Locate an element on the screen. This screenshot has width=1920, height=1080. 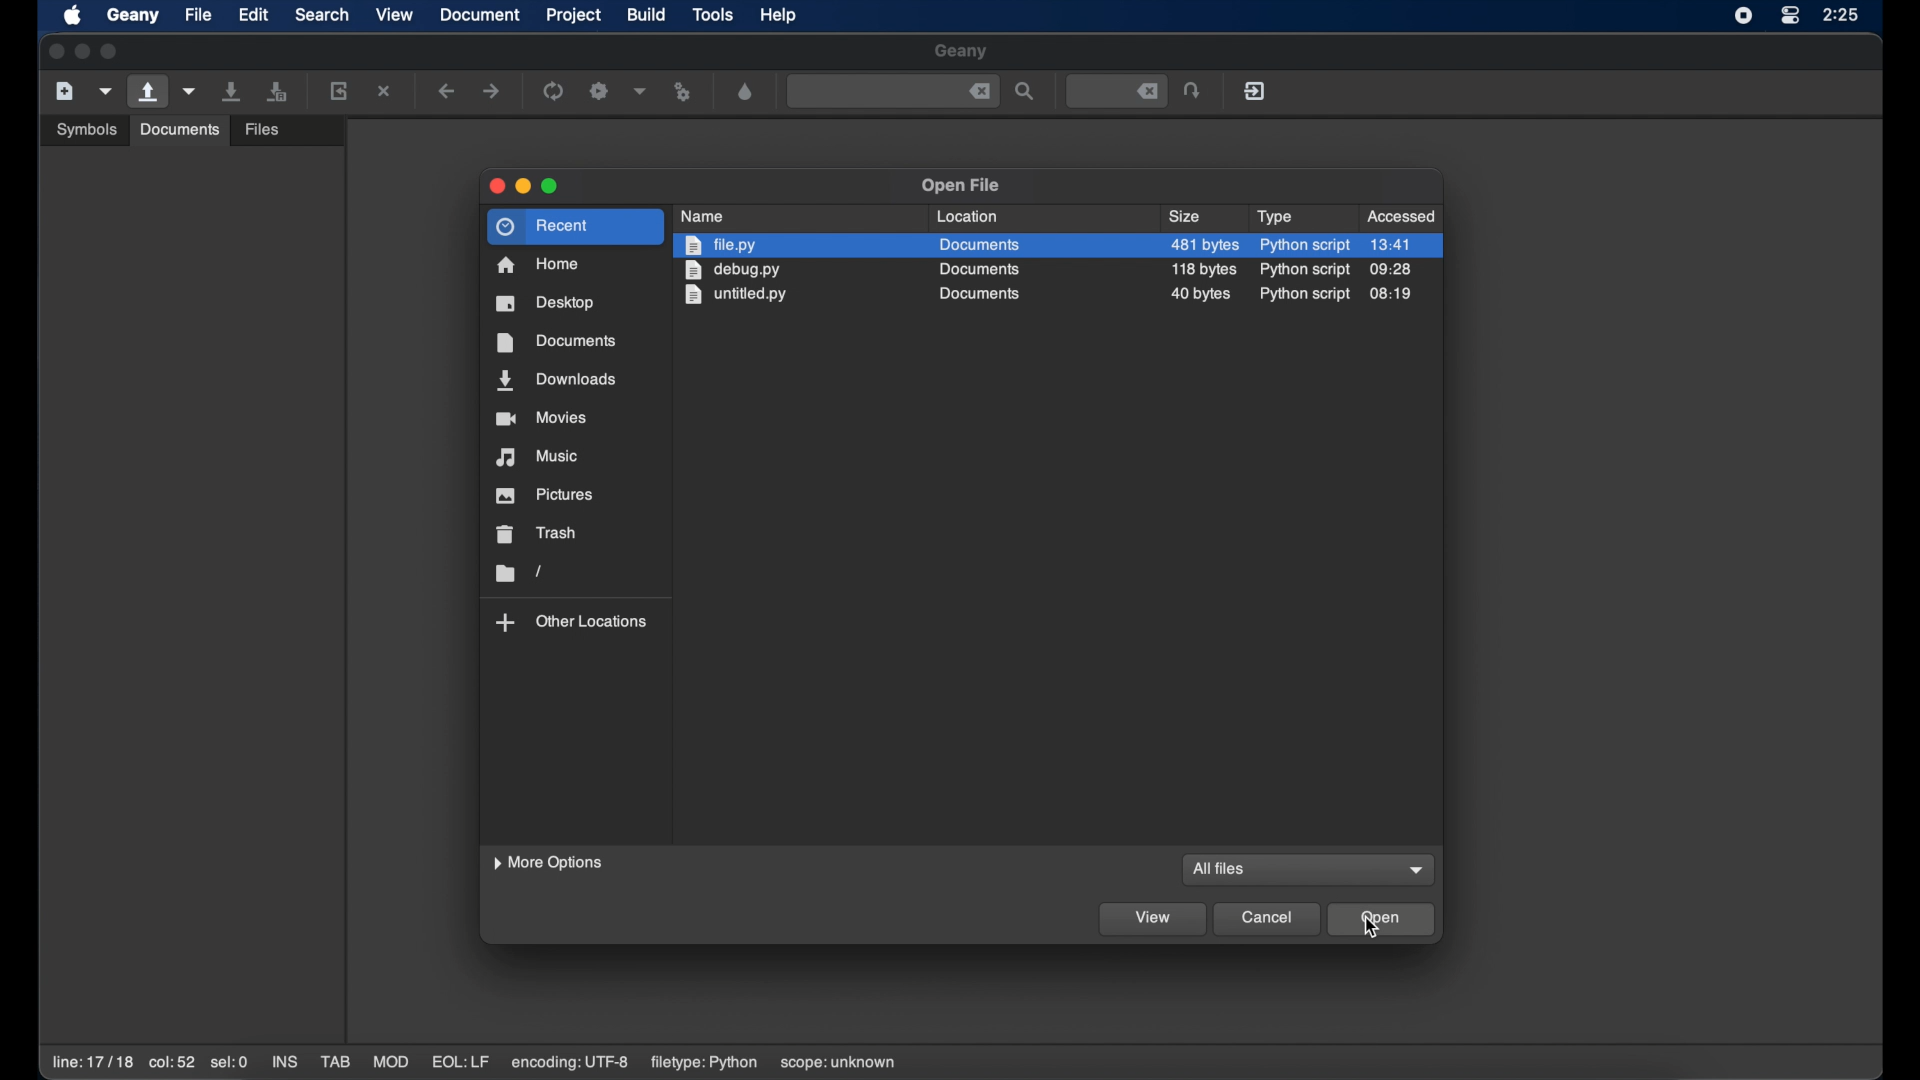
recent highlighted is located at coordinates (575, 227).